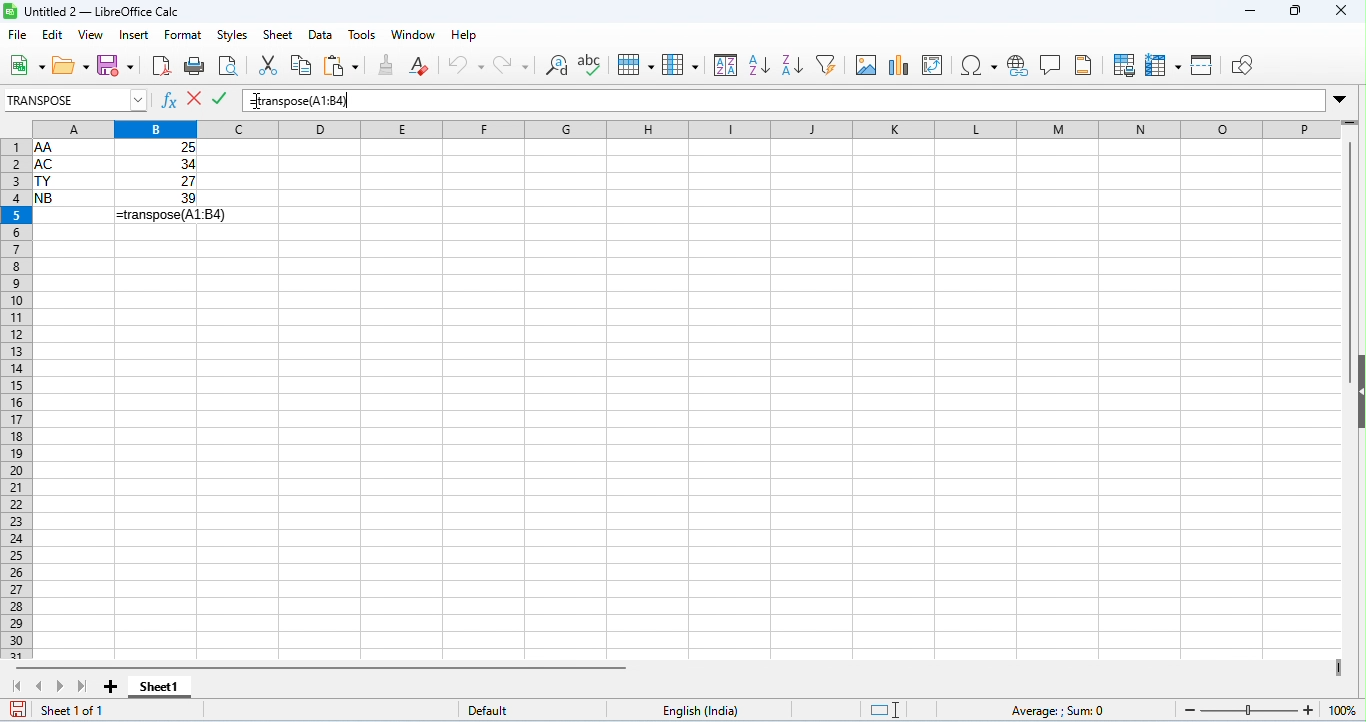 The width and height of the screenshot is (1366, 722). Describe the element at coordinates (1050, 65) in the screenshot. I see `insert comment` at that location.